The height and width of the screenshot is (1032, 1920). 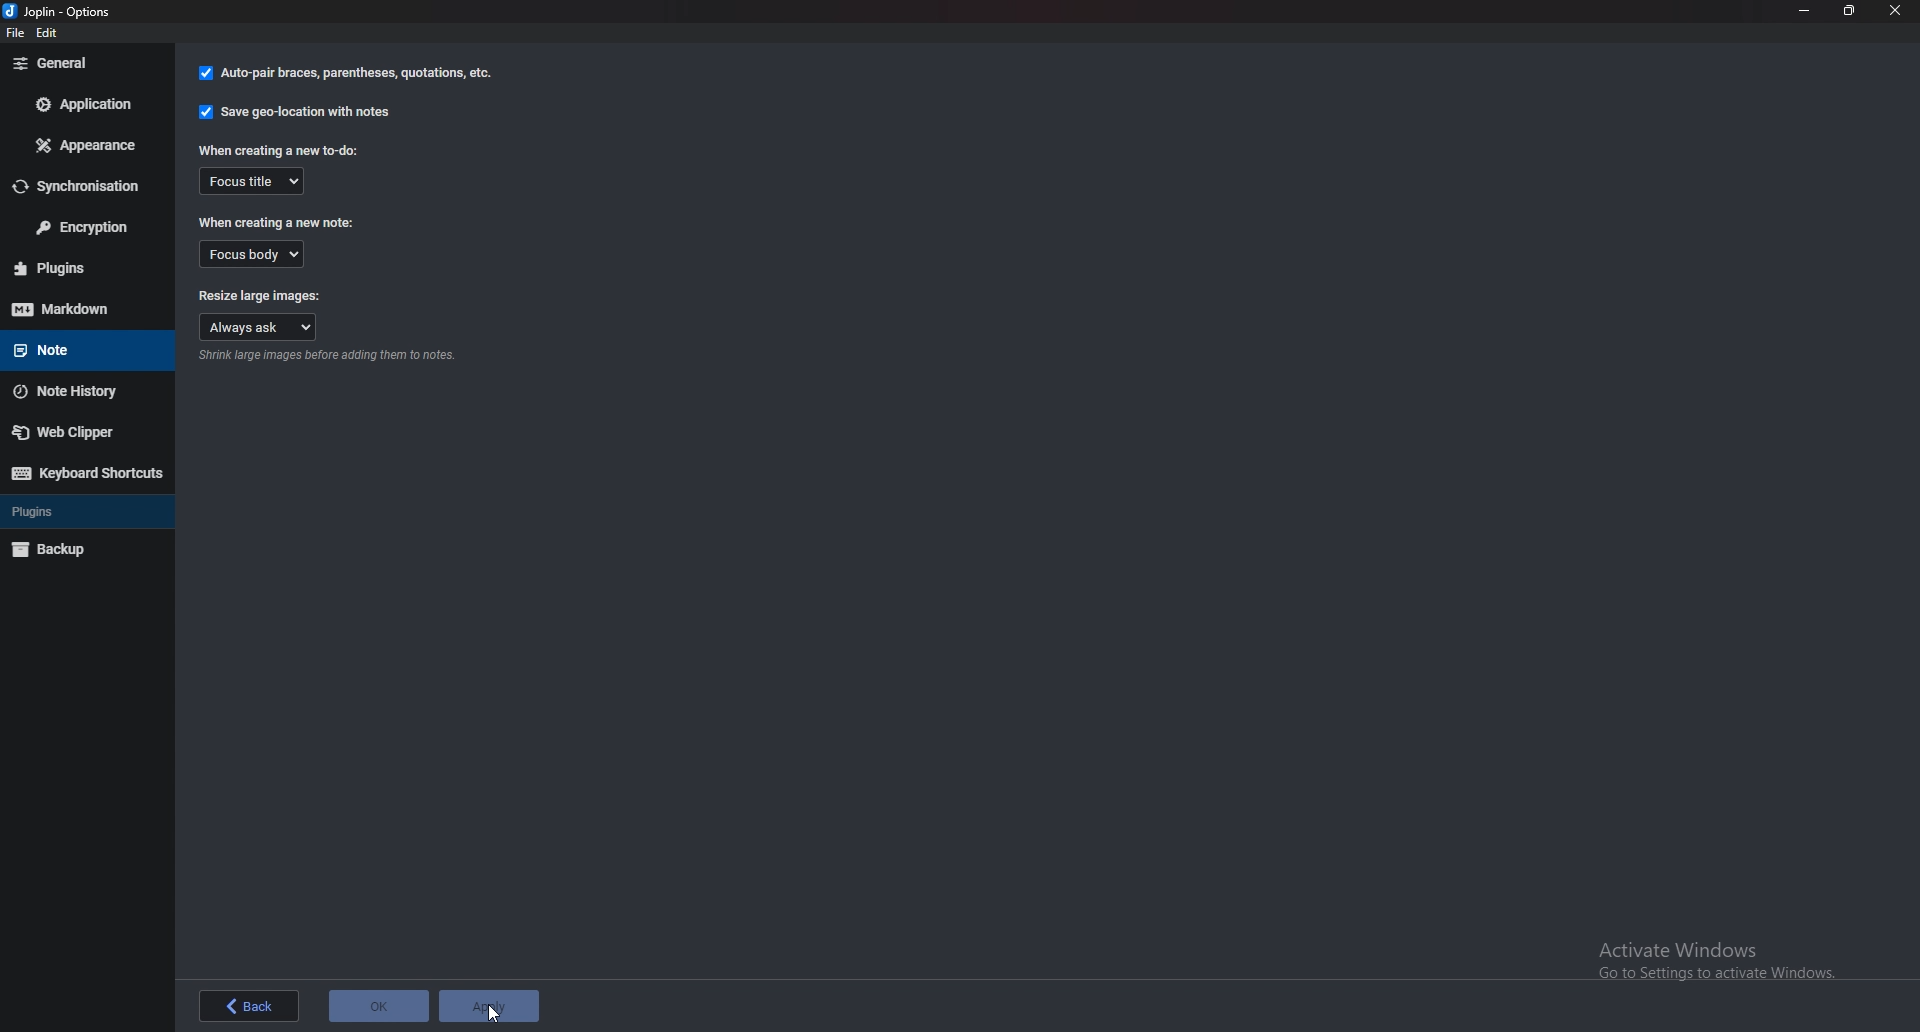 I want to click on mark down, so click(x=73, y=309).